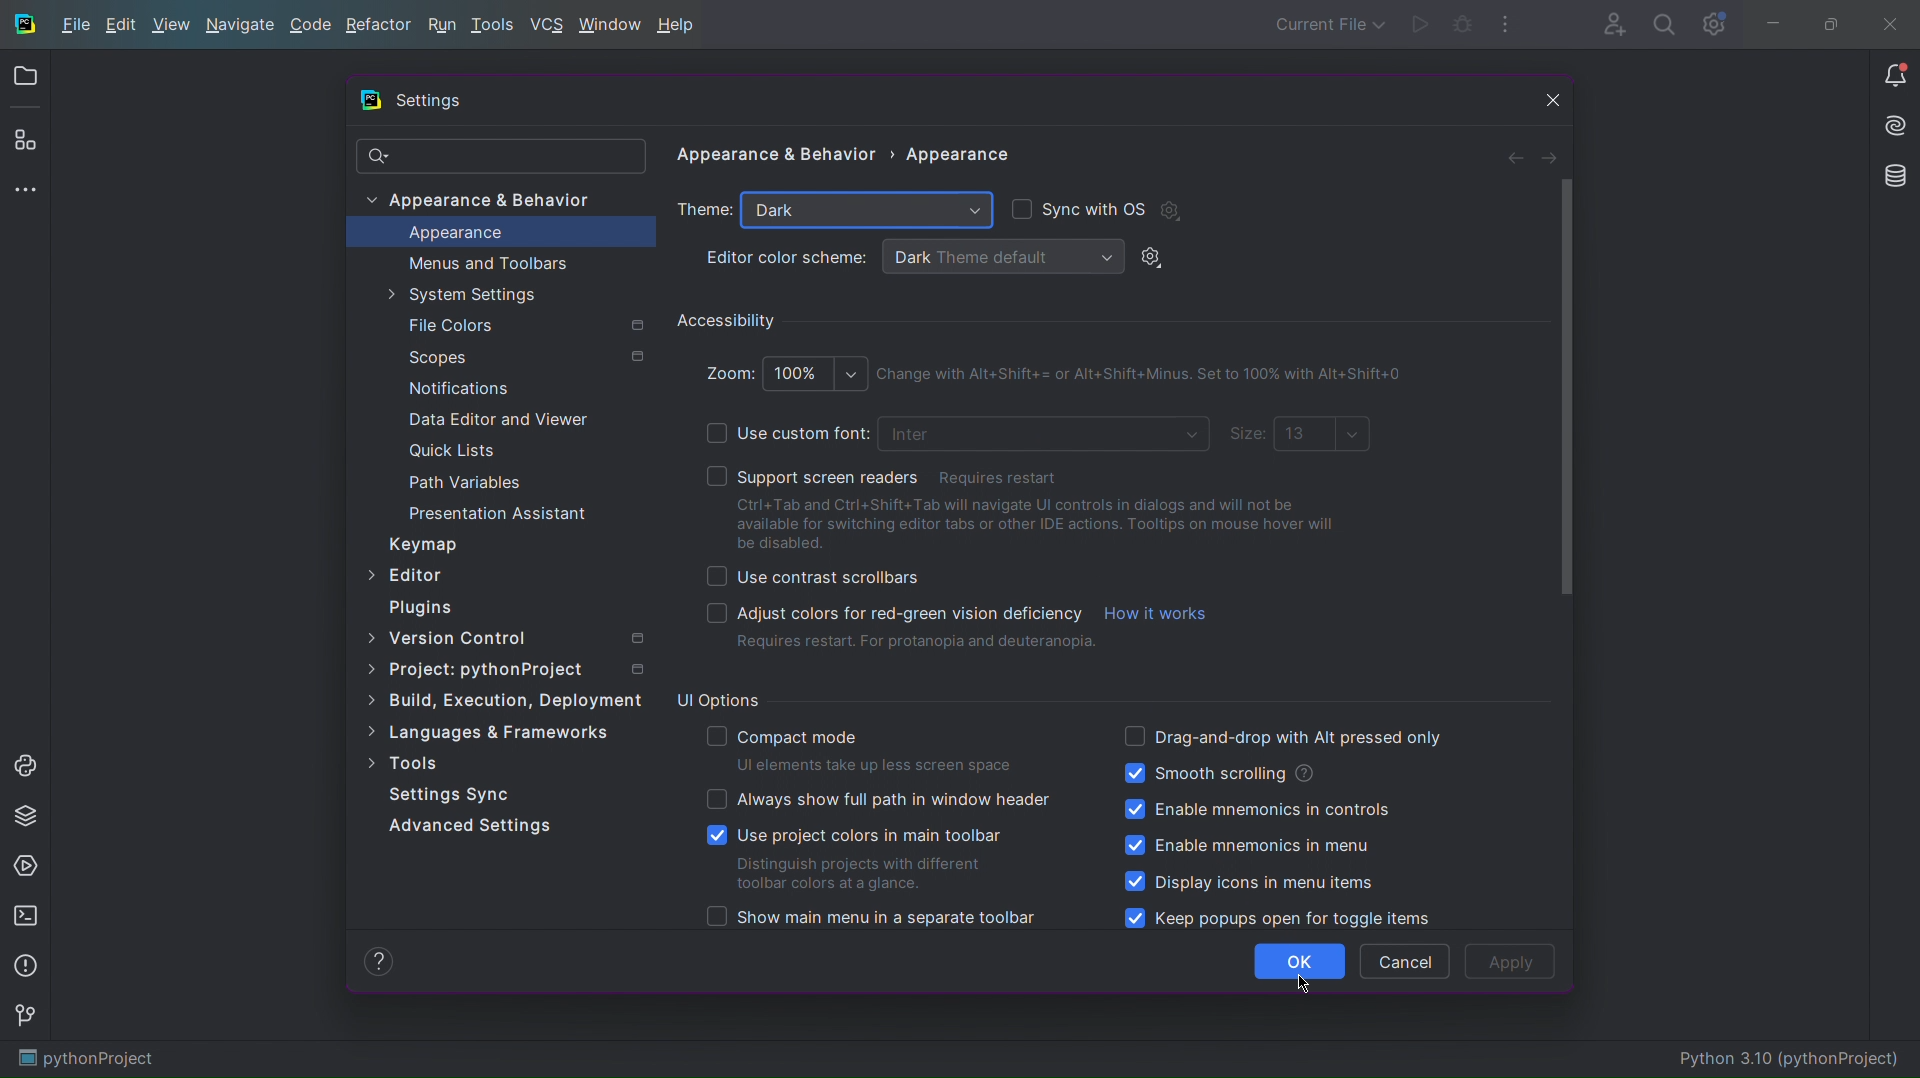 This screenshot has height=1078, width=1920. What do you see at coordinates (24, 77) in the screenshot?
I see `Open Folder` at bounding box center [24, 77].